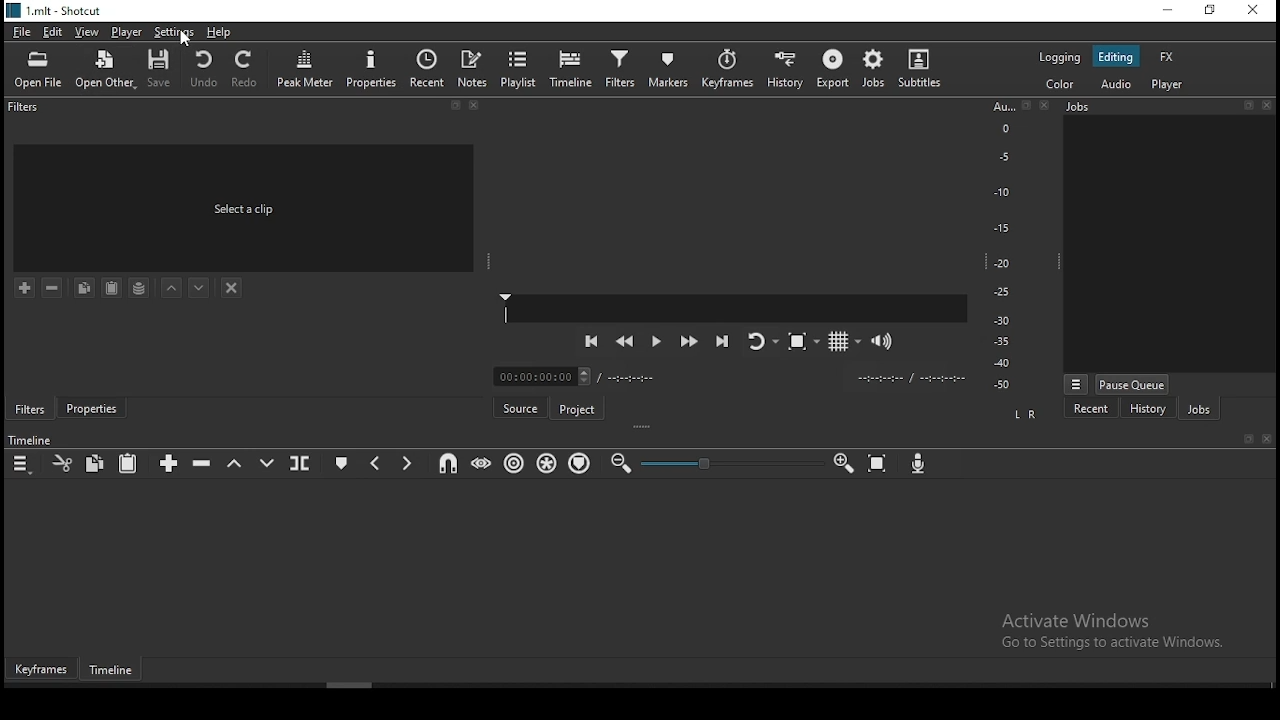  Describe the element at coordinates (220, 32) in the screenshot. I see `help` at that location.